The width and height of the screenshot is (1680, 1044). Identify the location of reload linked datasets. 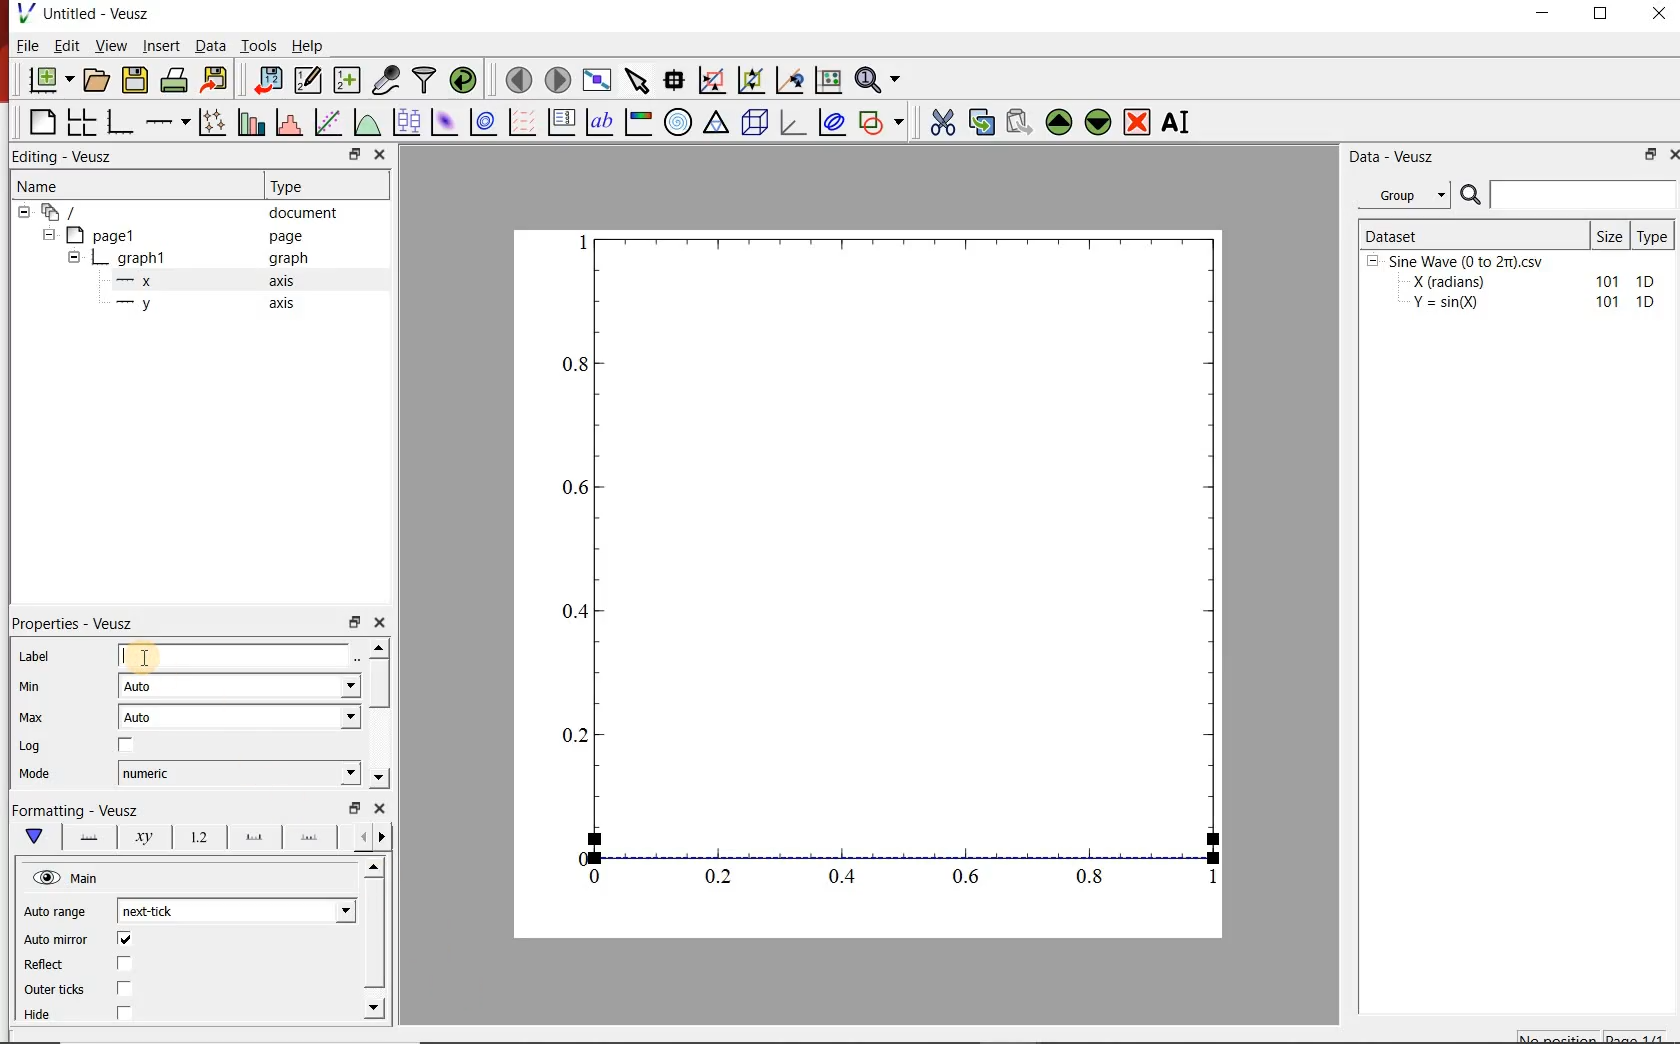
(466, 80).